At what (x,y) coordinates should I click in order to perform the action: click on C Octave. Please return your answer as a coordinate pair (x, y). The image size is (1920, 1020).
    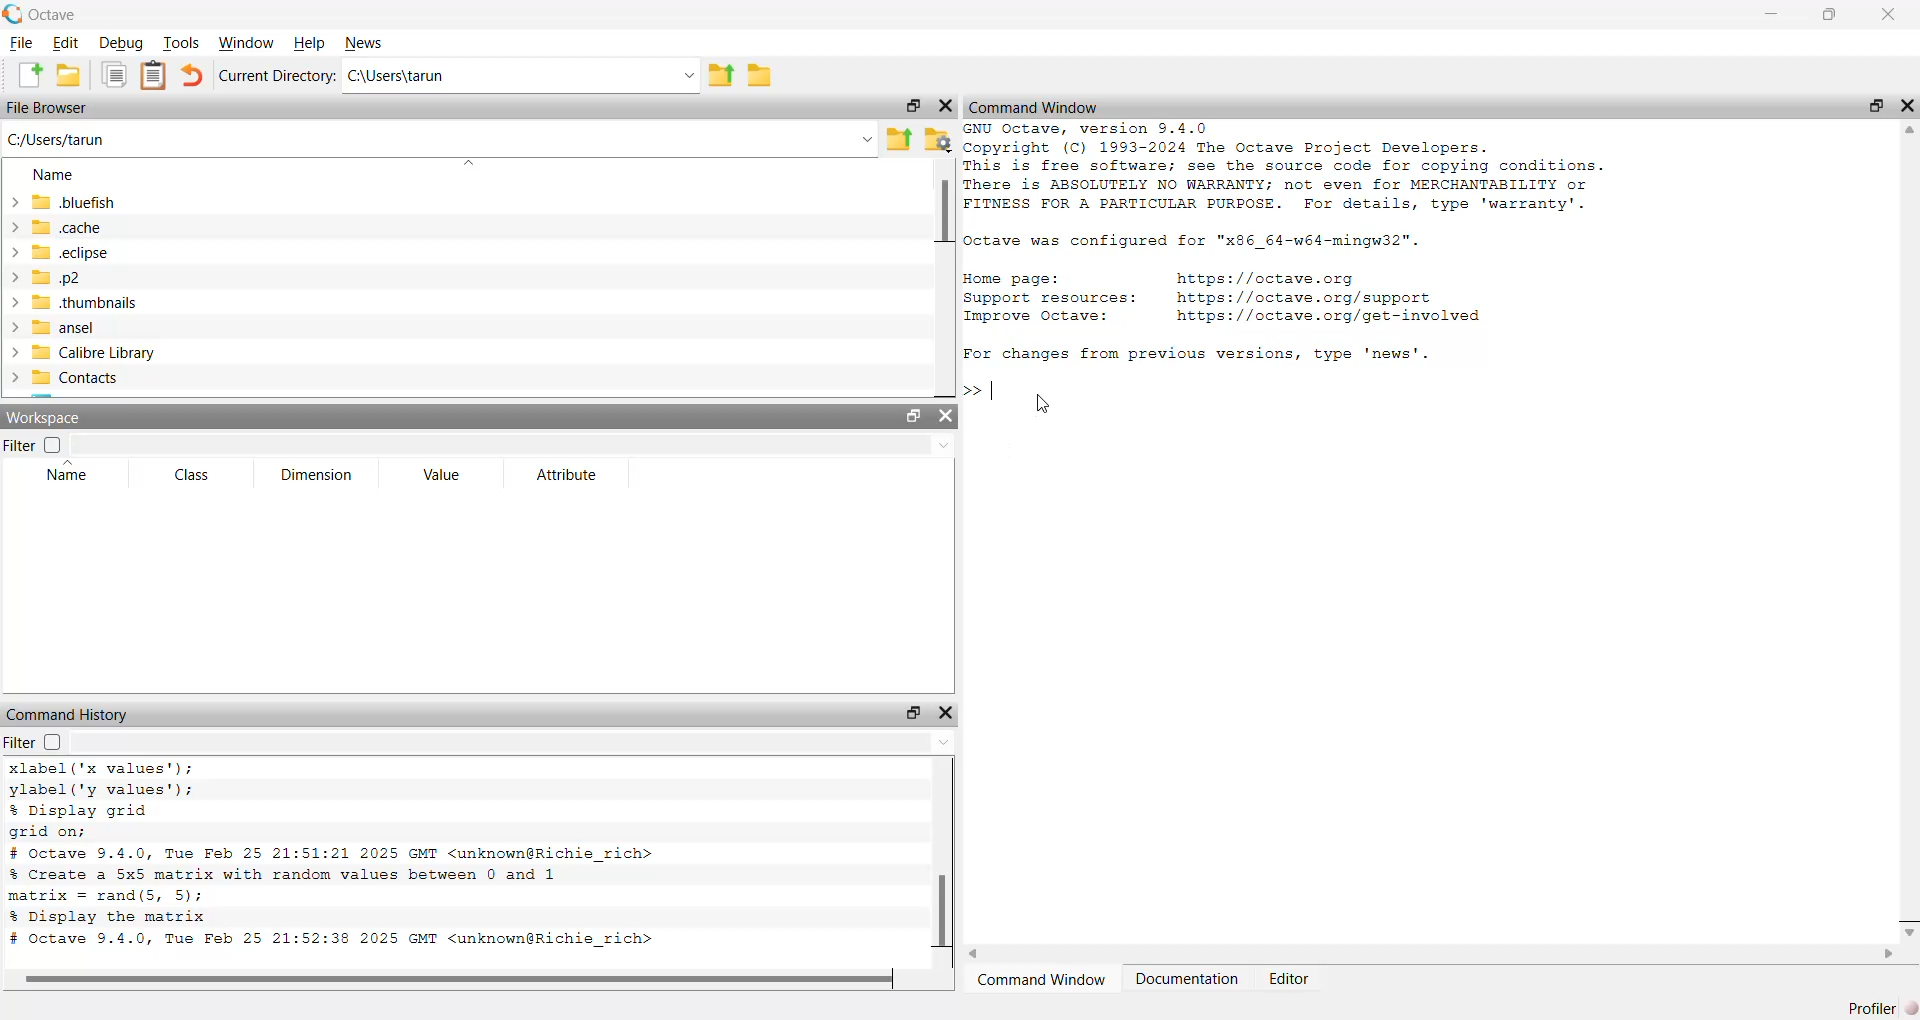
    Looking at the image, I should click on (53, 13).